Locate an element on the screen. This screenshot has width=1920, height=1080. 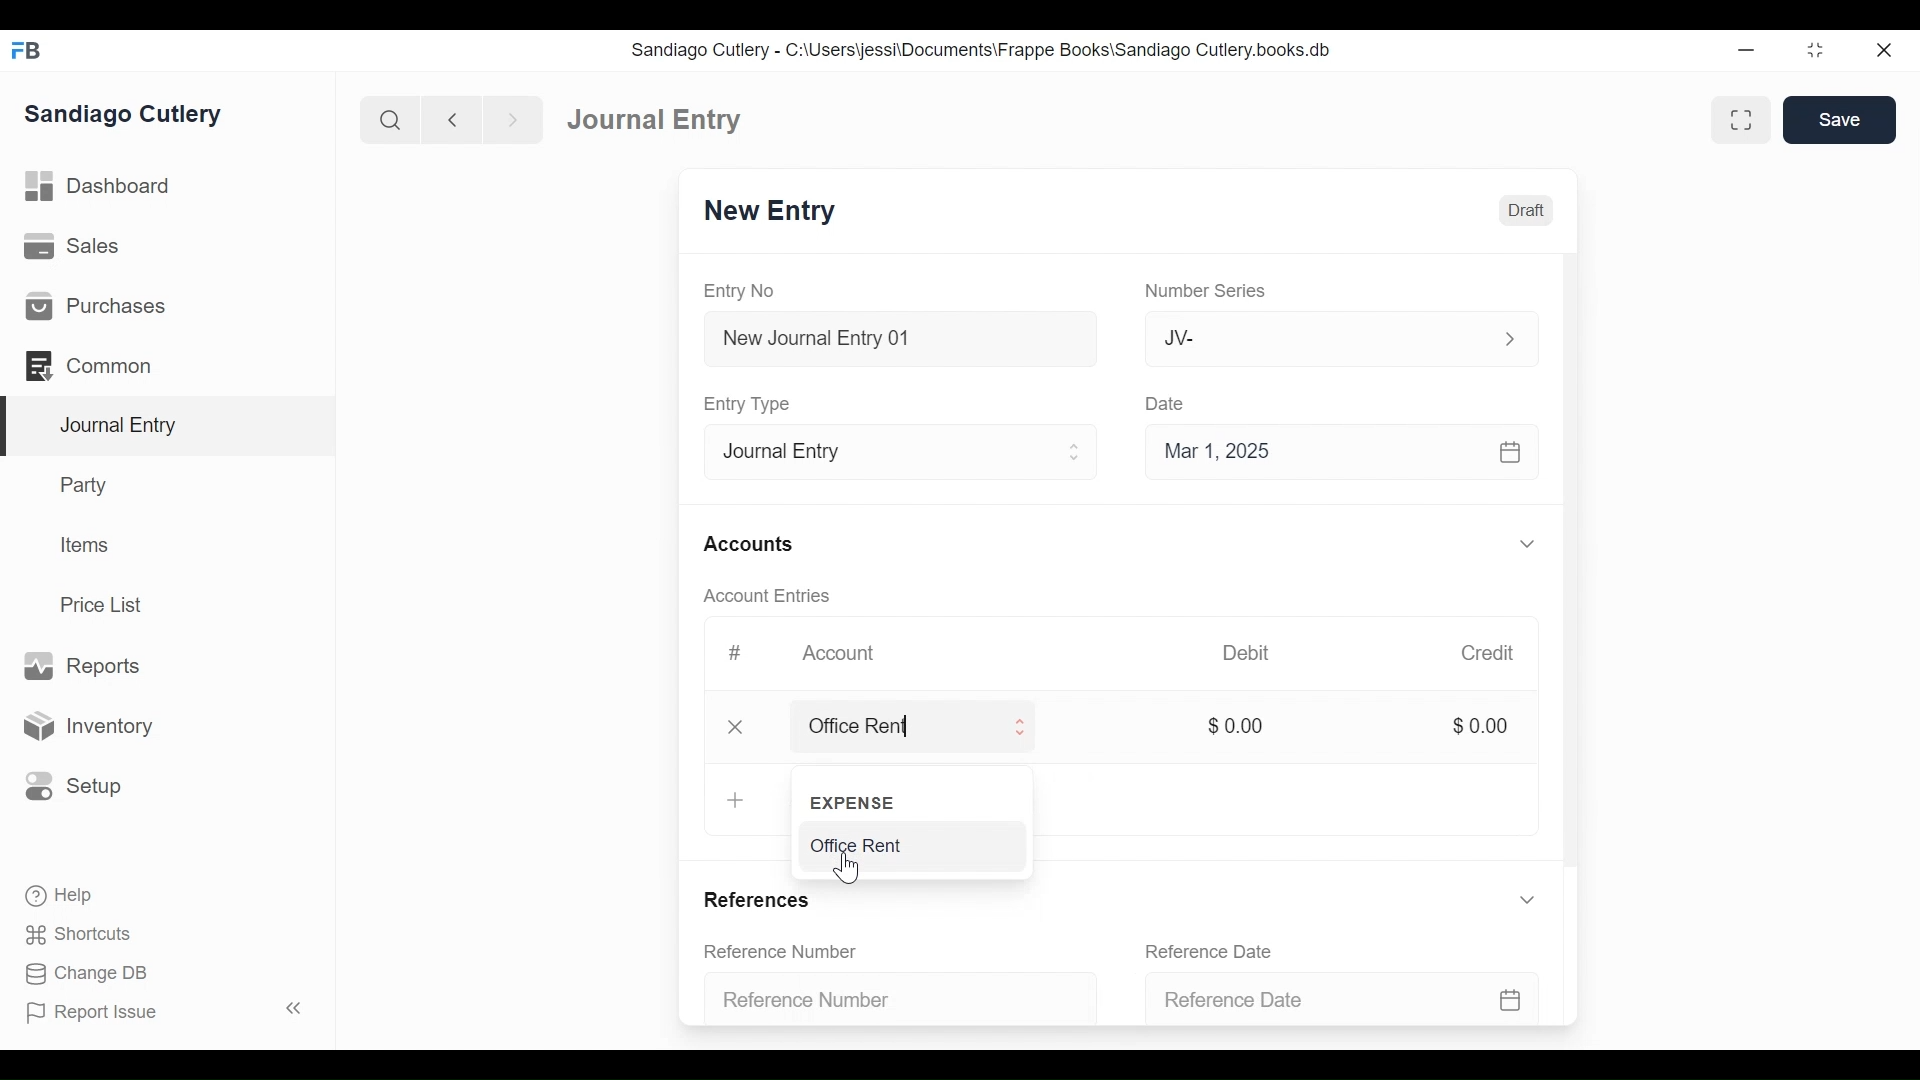
minimize is located at coordinates (1749, 46).